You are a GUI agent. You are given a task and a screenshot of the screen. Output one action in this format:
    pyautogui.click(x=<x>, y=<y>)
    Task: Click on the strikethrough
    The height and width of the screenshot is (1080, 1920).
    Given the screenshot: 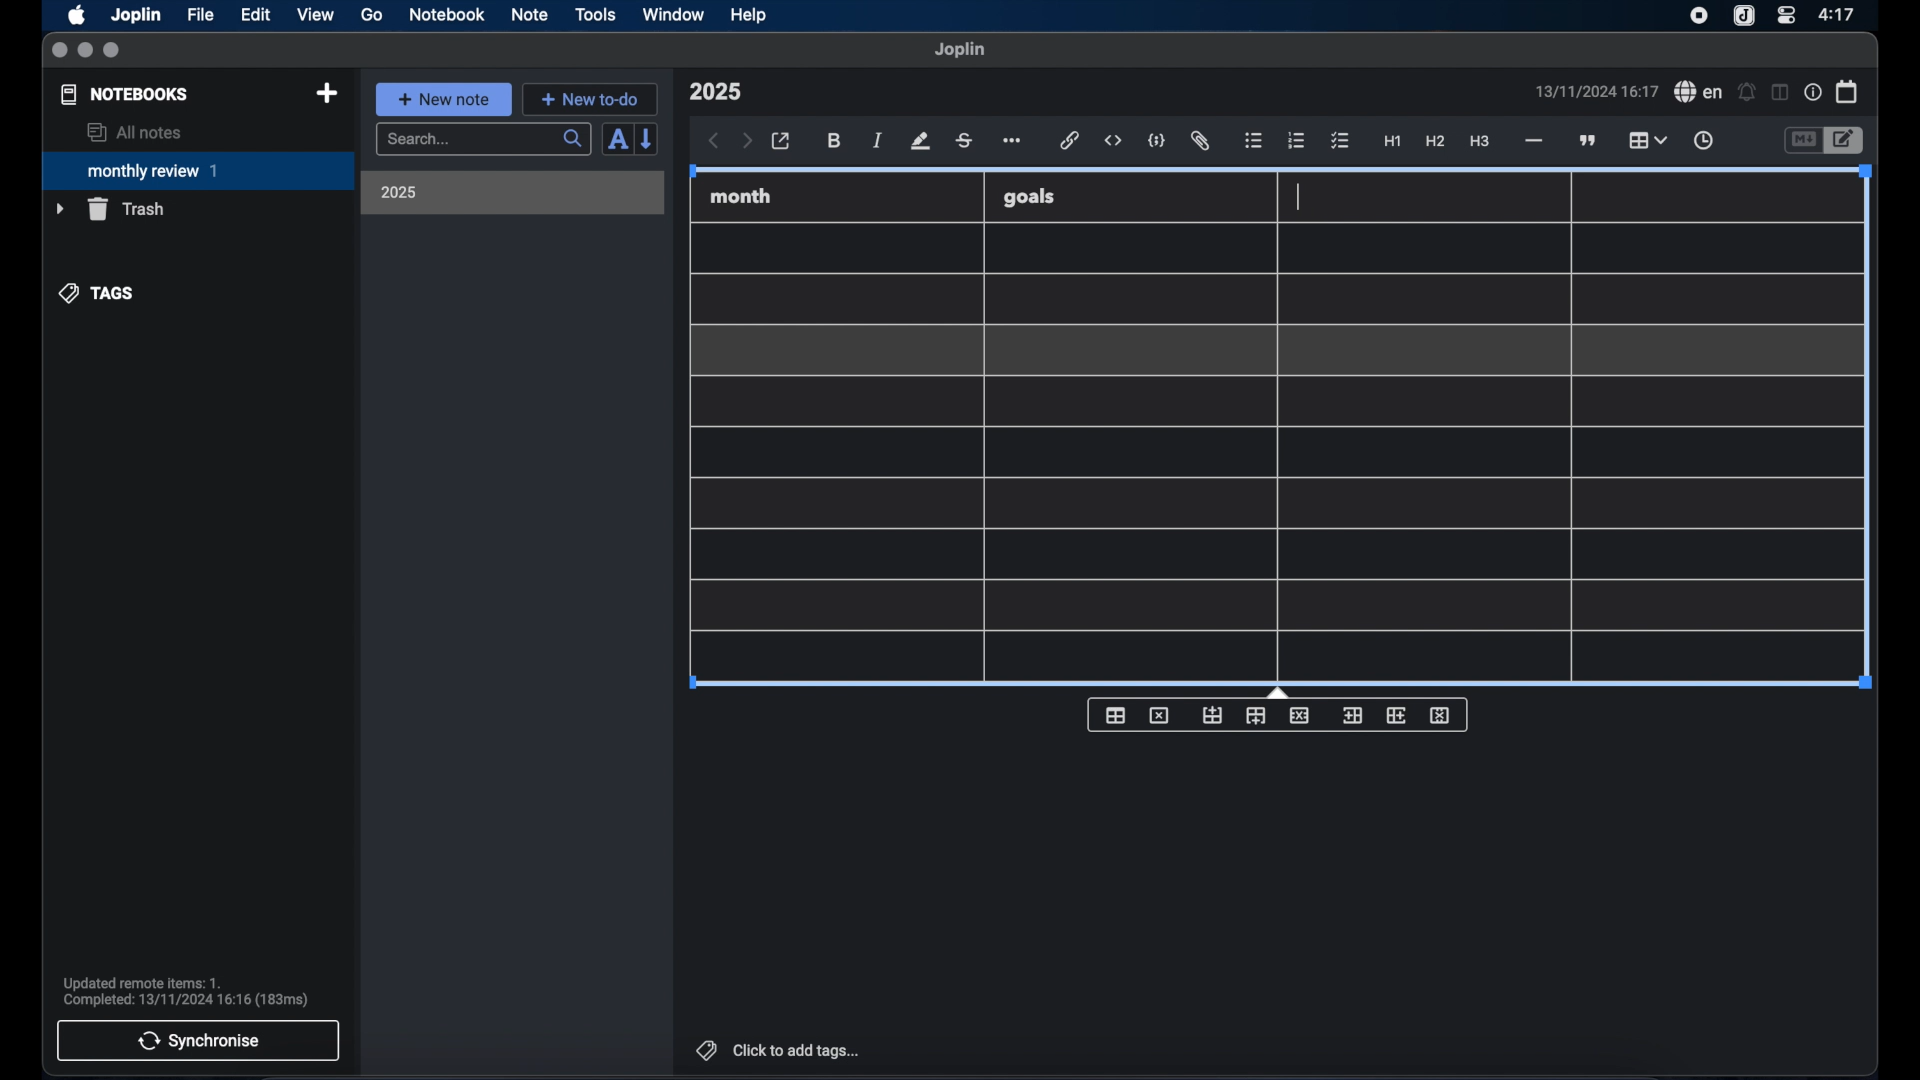 What is the action you would take?
    pyautogui.click(x=963, y=141)
    